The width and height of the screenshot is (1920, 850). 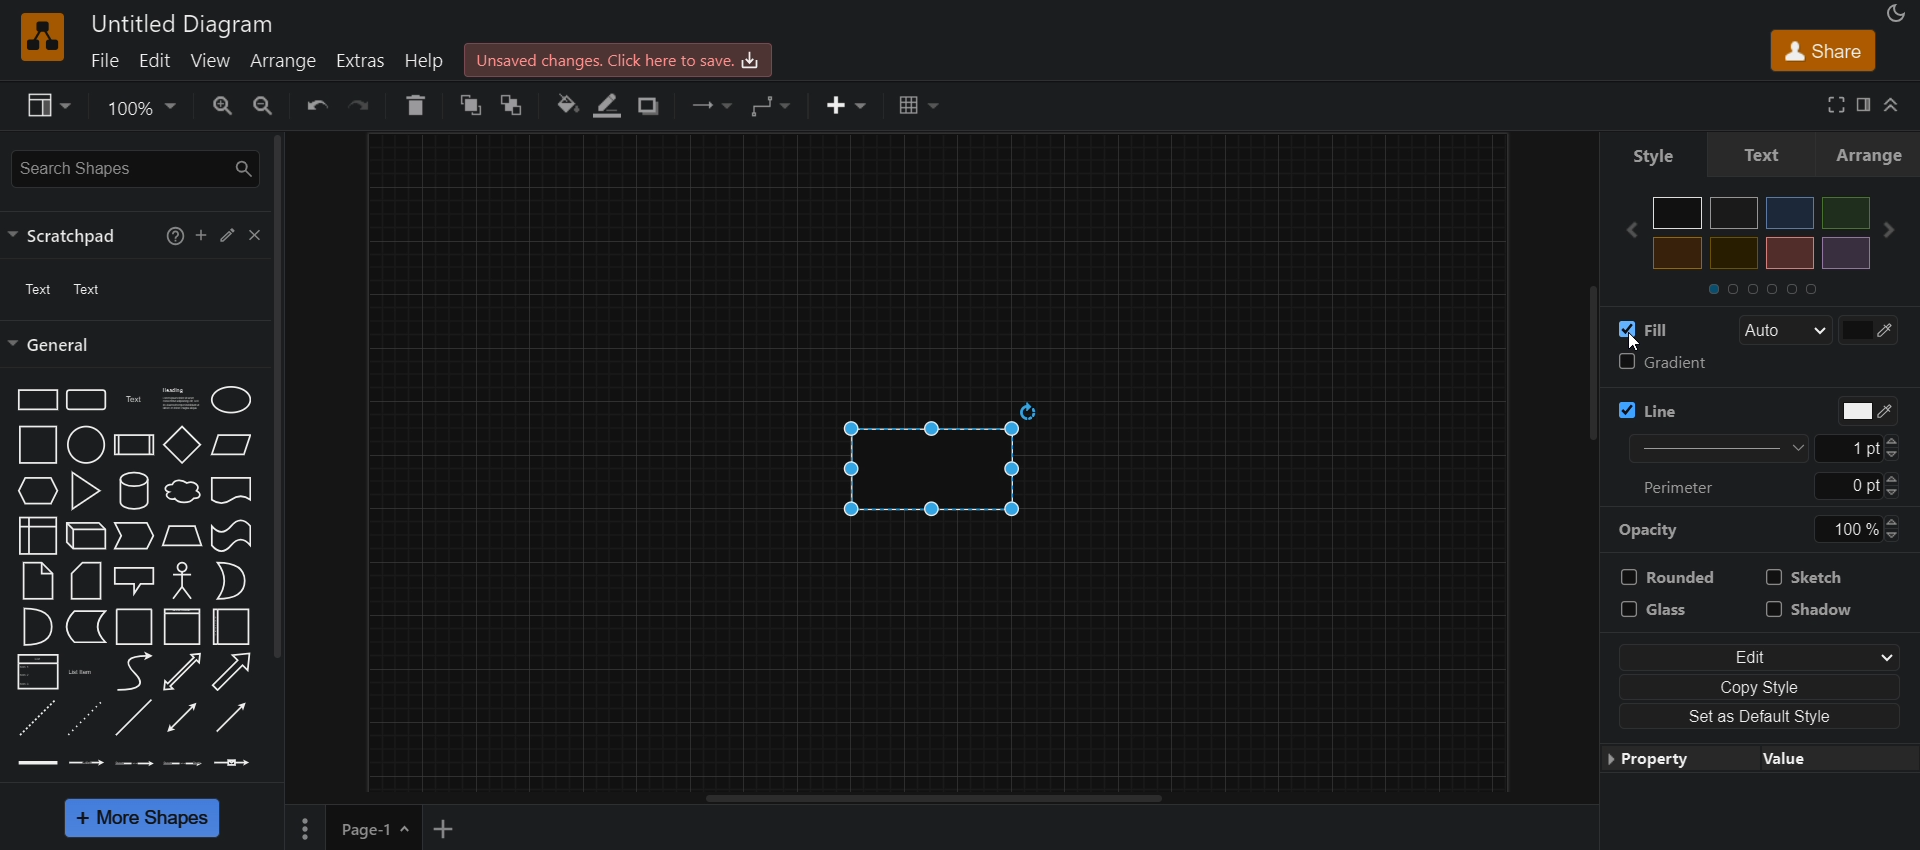 What do you see at coordinates (1650, 410) in the screenshot?
I see `line` at bounding box center [1650, 410].